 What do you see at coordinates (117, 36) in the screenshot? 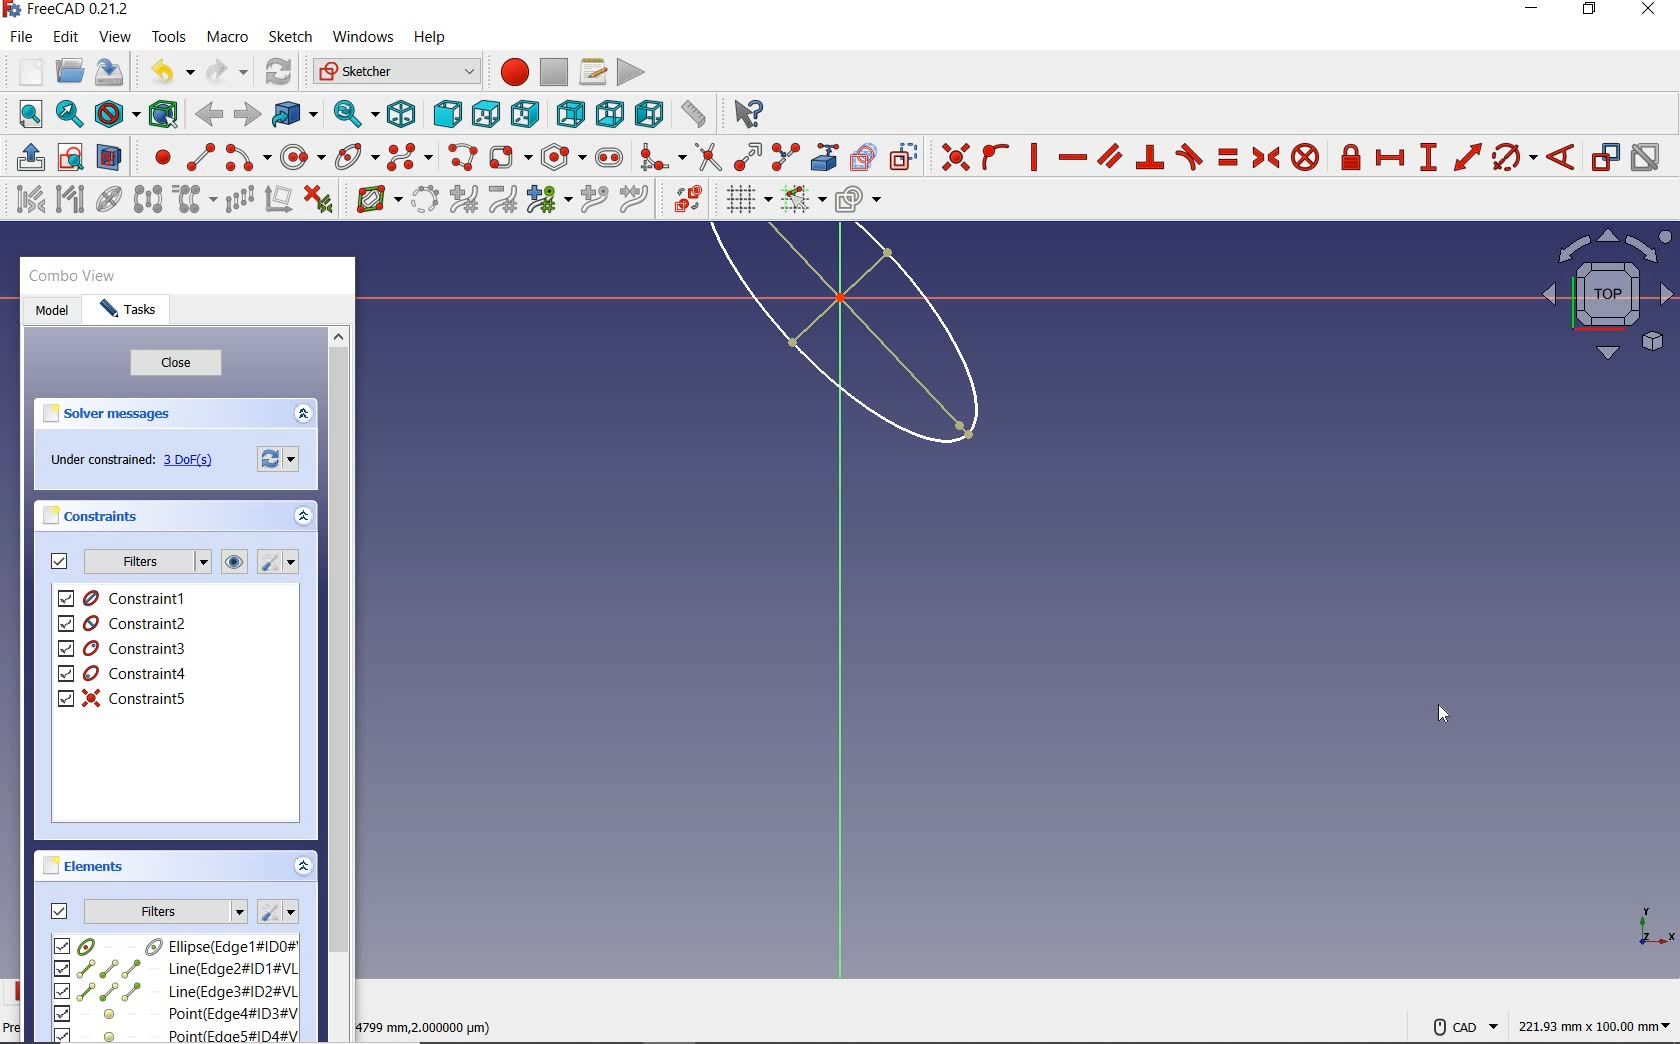
I see `view` at bounding box center [117, 36].